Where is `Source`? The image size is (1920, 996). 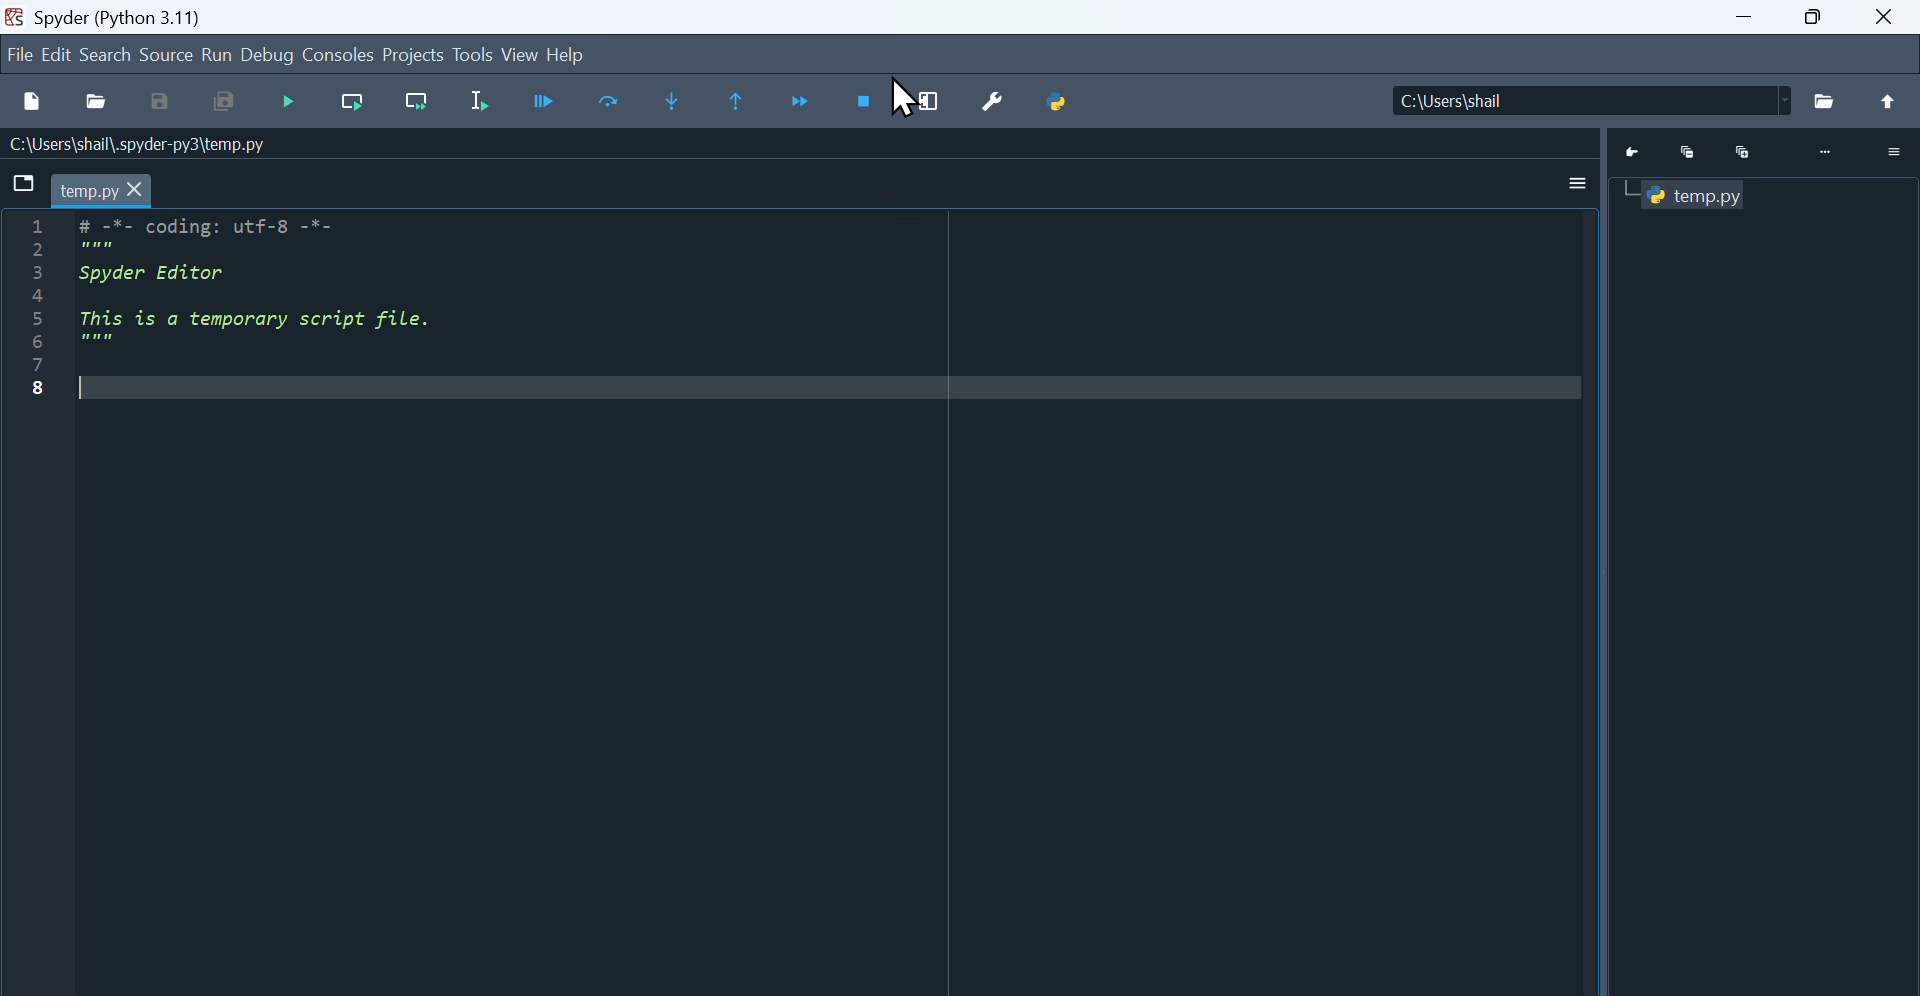 Source is located at coordinates (167, 54).